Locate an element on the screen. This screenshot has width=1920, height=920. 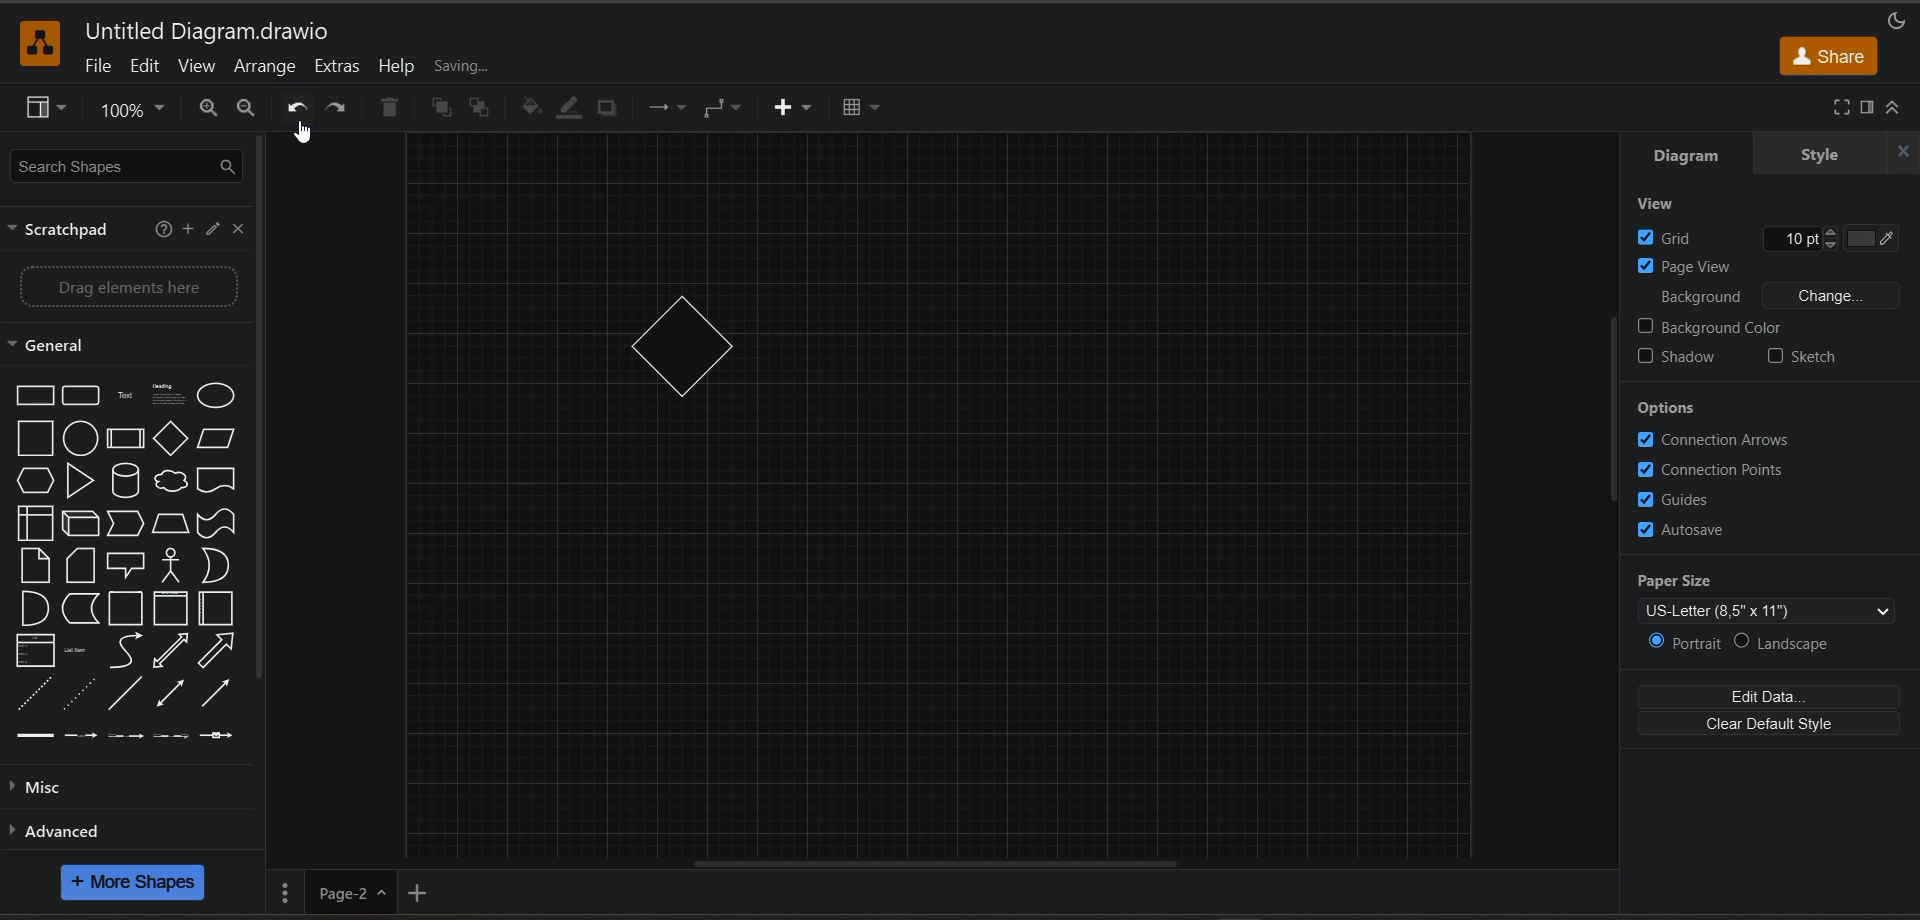
more shapes is located at coordinates (138, 885).